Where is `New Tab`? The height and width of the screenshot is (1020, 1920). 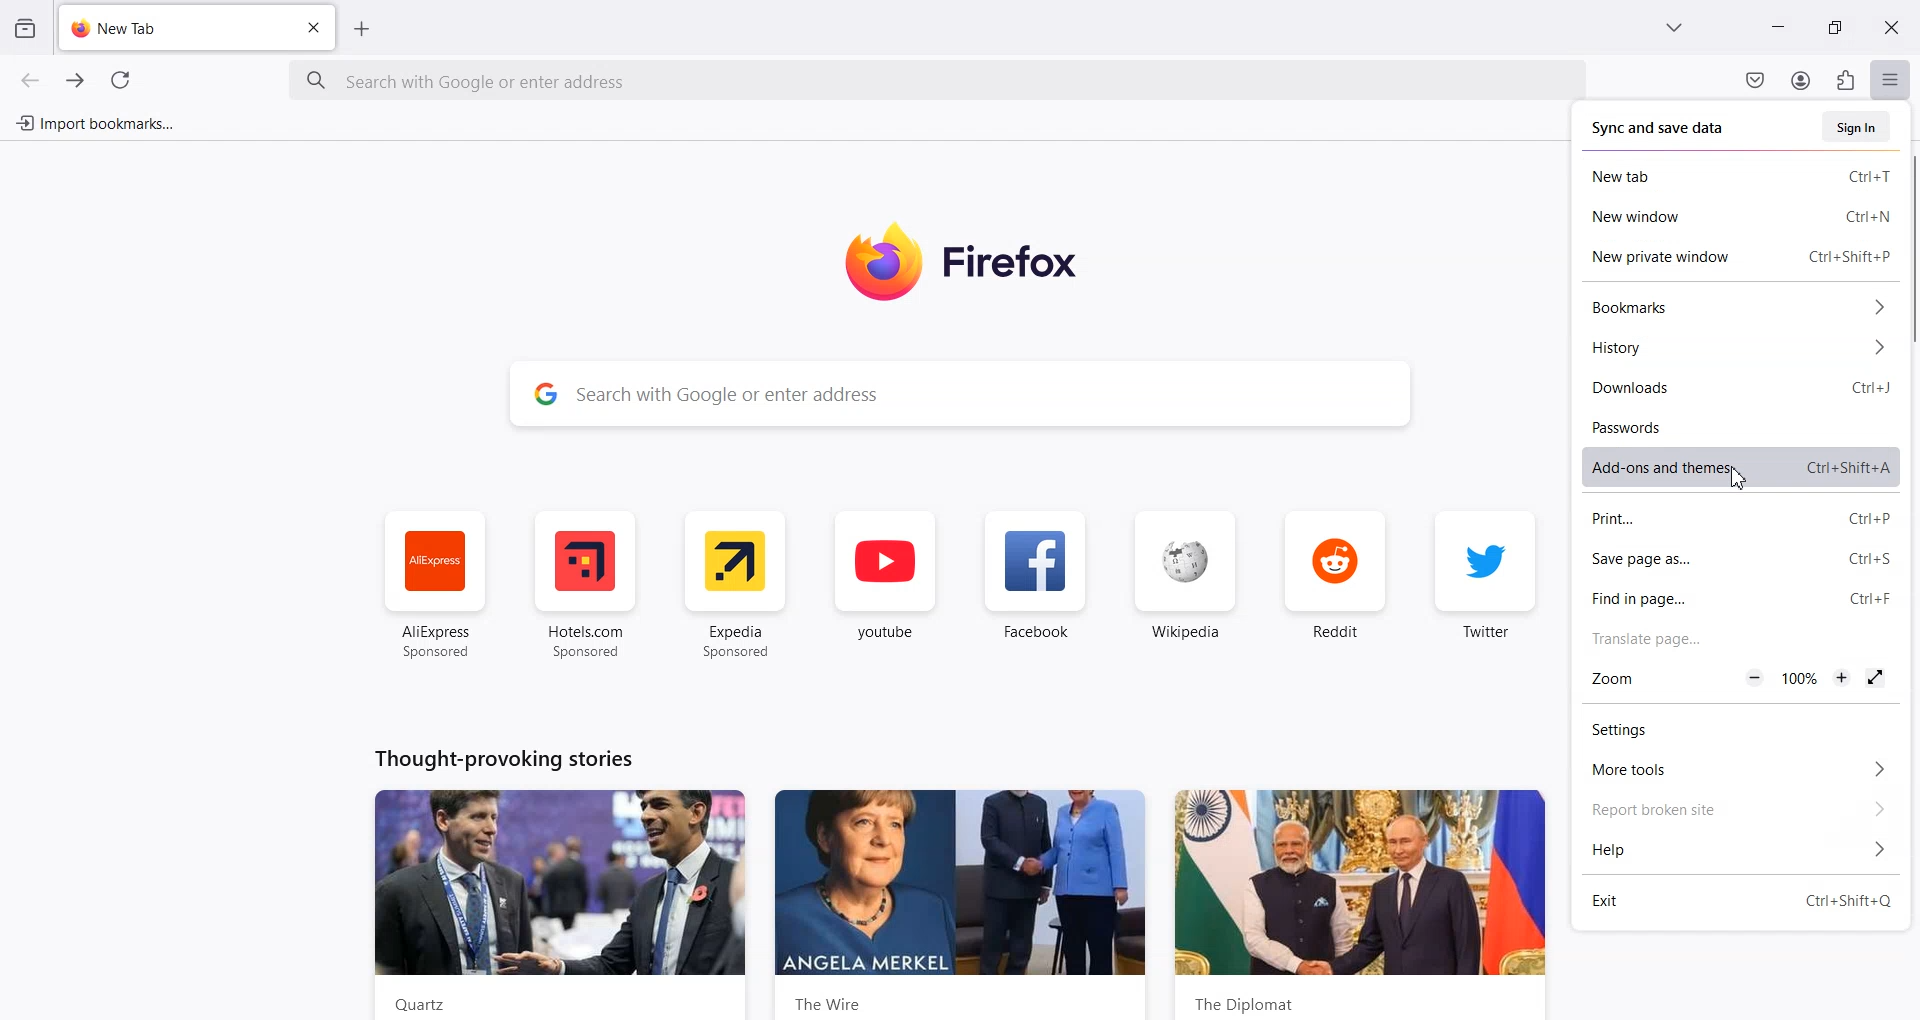
New Tab is located at coordinates (178, 23).